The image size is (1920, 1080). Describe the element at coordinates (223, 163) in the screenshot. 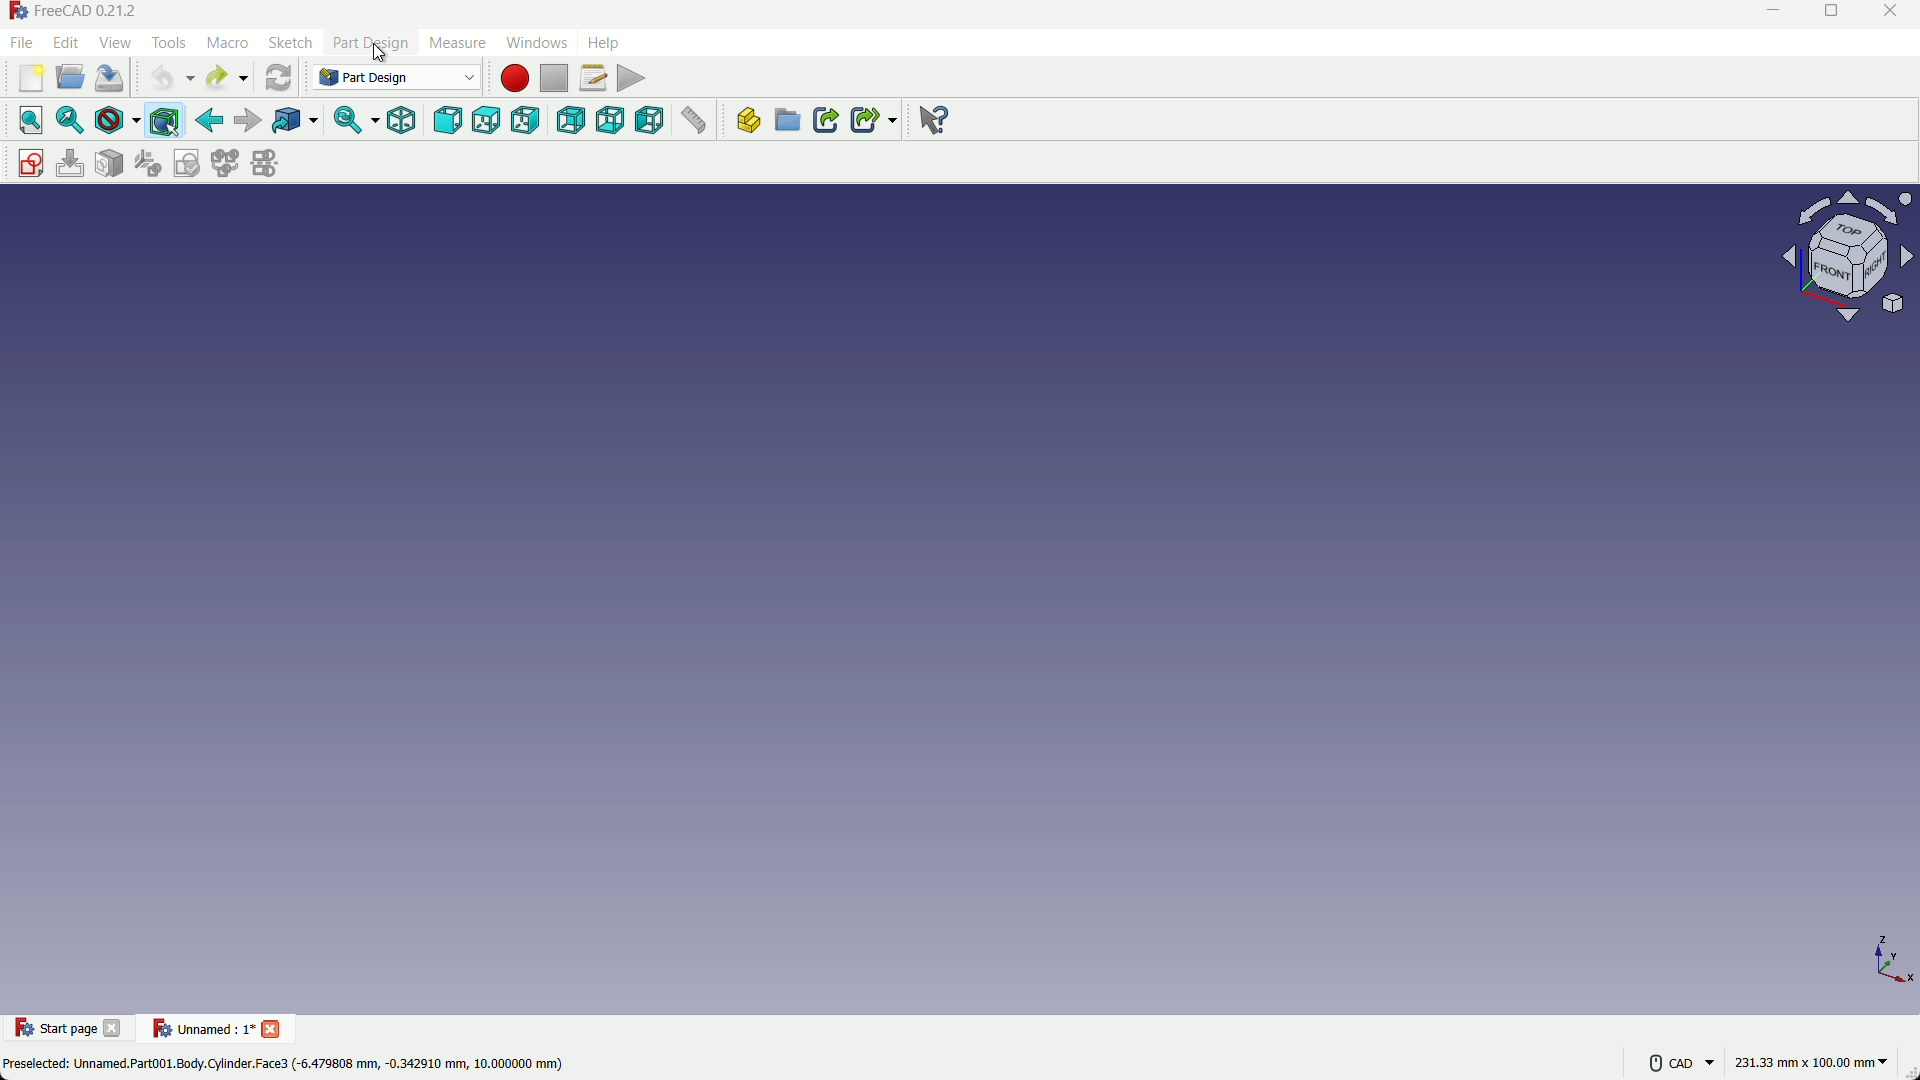

I see `merge sketch` at that location.